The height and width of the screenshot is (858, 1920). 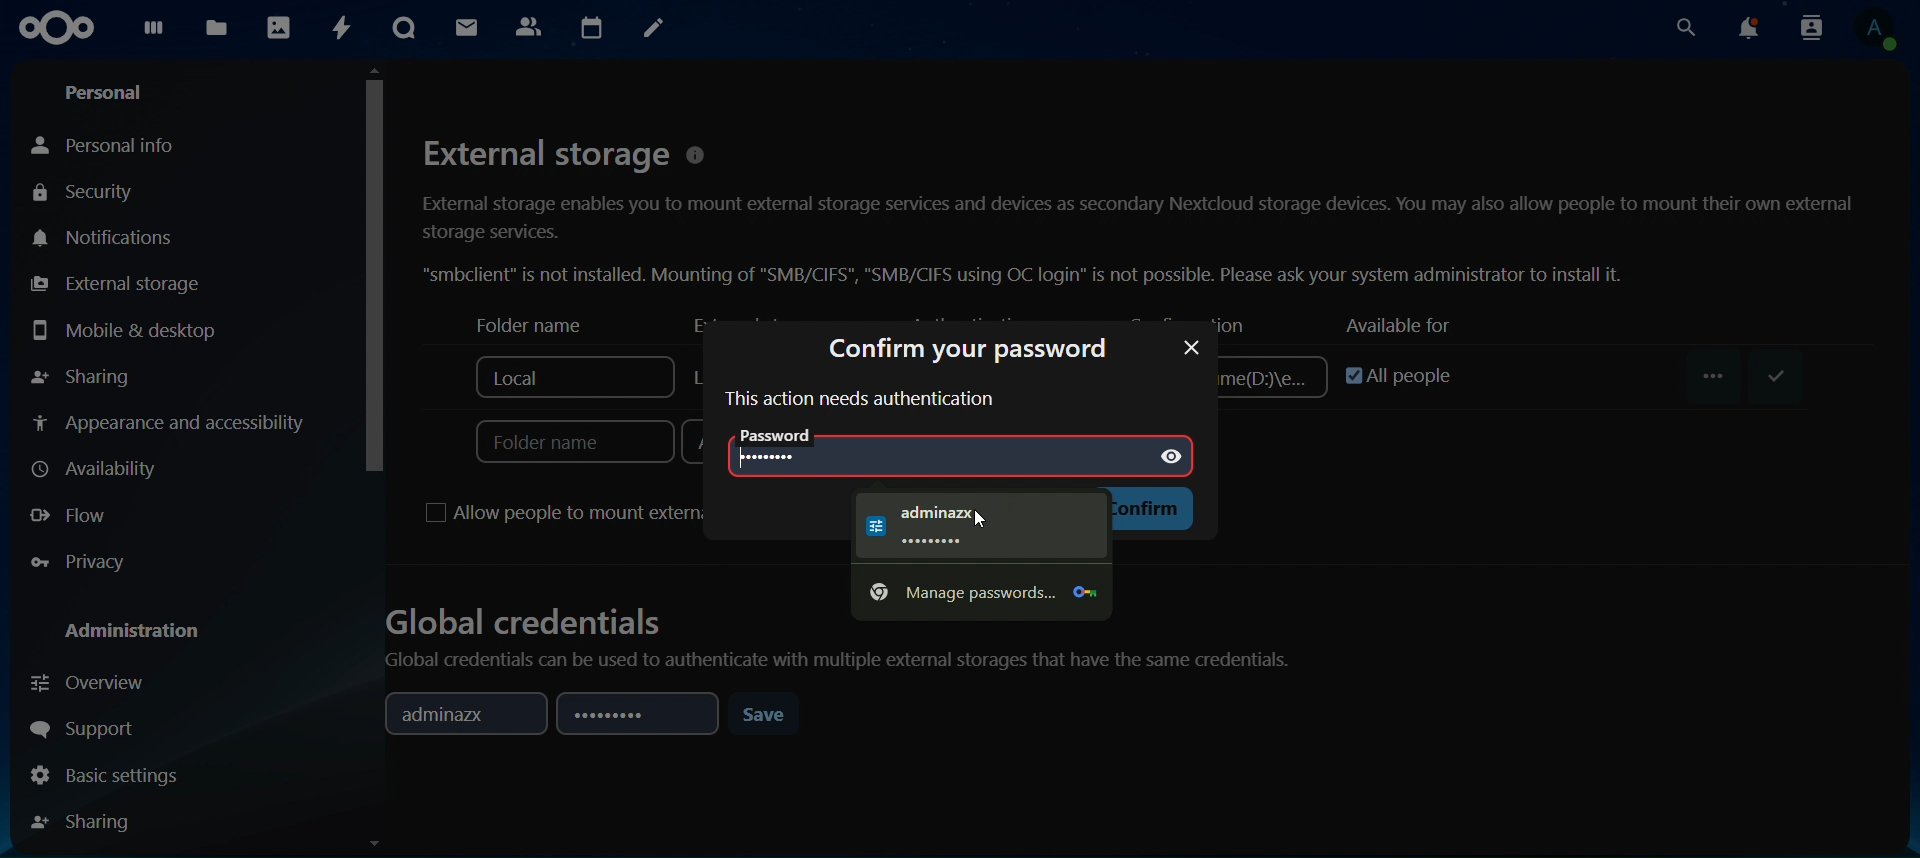 What do you see at coordinates (89, 724) in the screenshot?
I see `support` at bounding box center [89, 724].